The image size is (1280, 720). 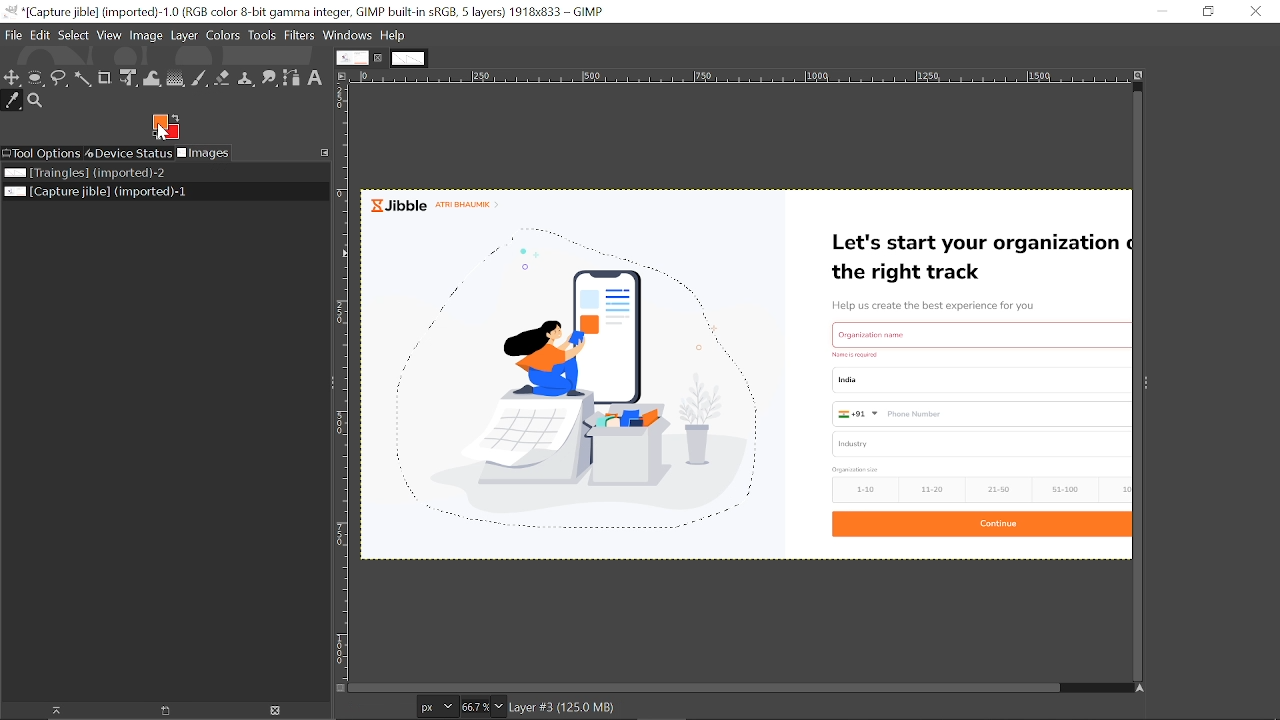 I want to click on Current image file, so click(x=155, y=192).